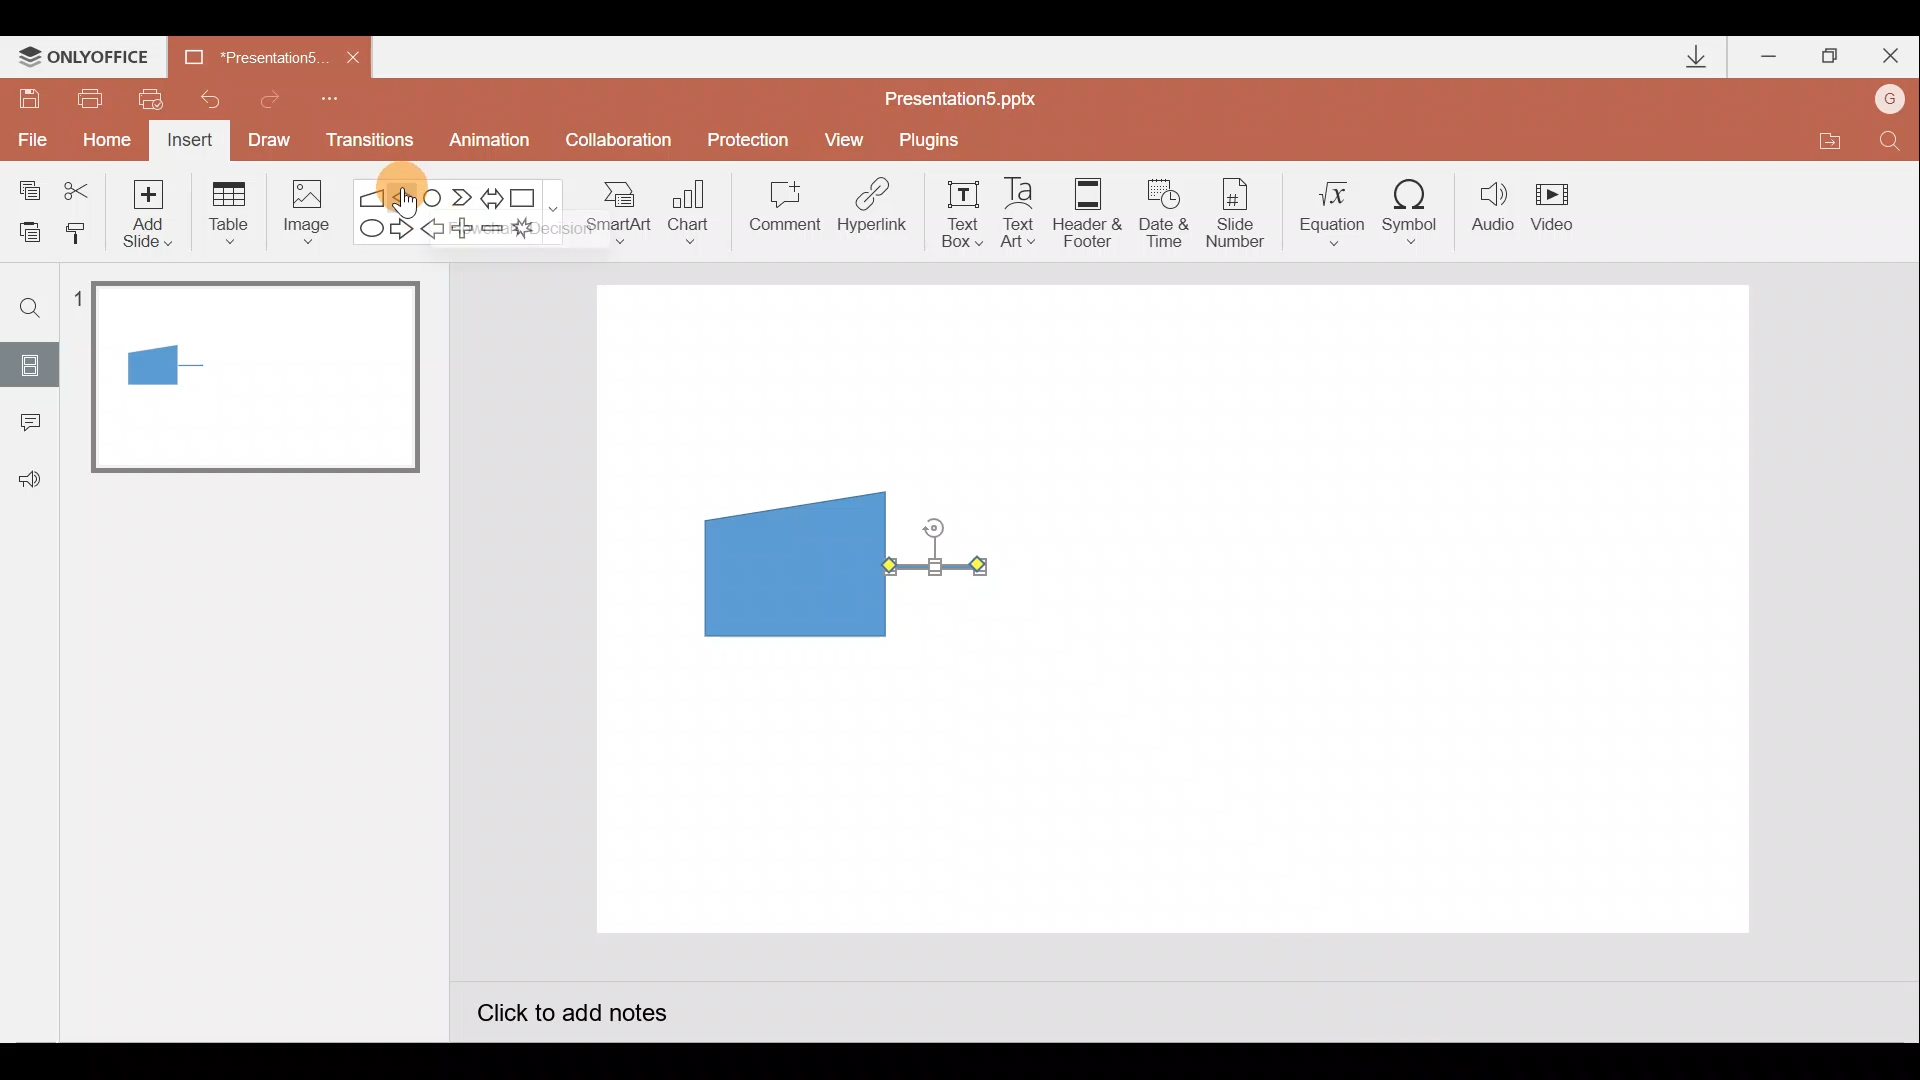  What do you see at coordinates (1890, 146) in the screenshot?
I see `Find` at bounding box center [1890, 146].